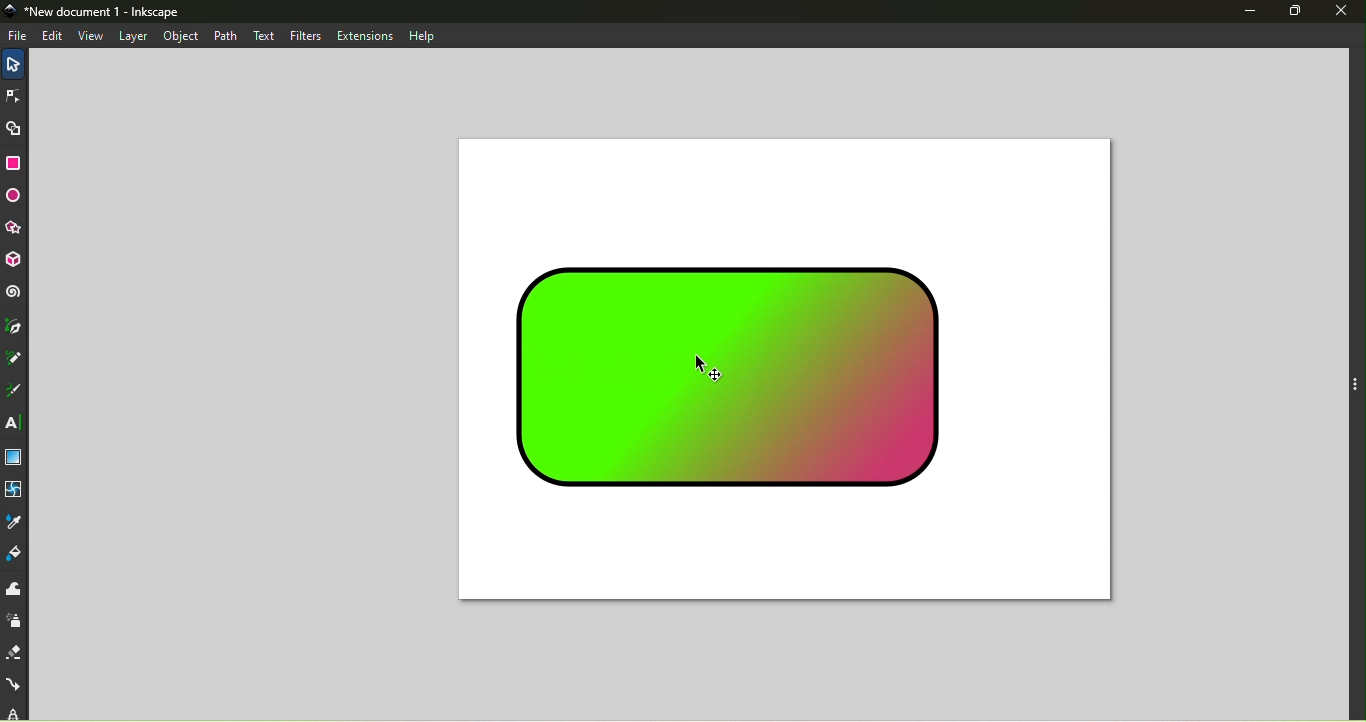 Image resolution: width=1366 pixels, height=722 pixels. Describe the element at coordinates (16, 360) in the screenshot. I see `Pencil` at that location.